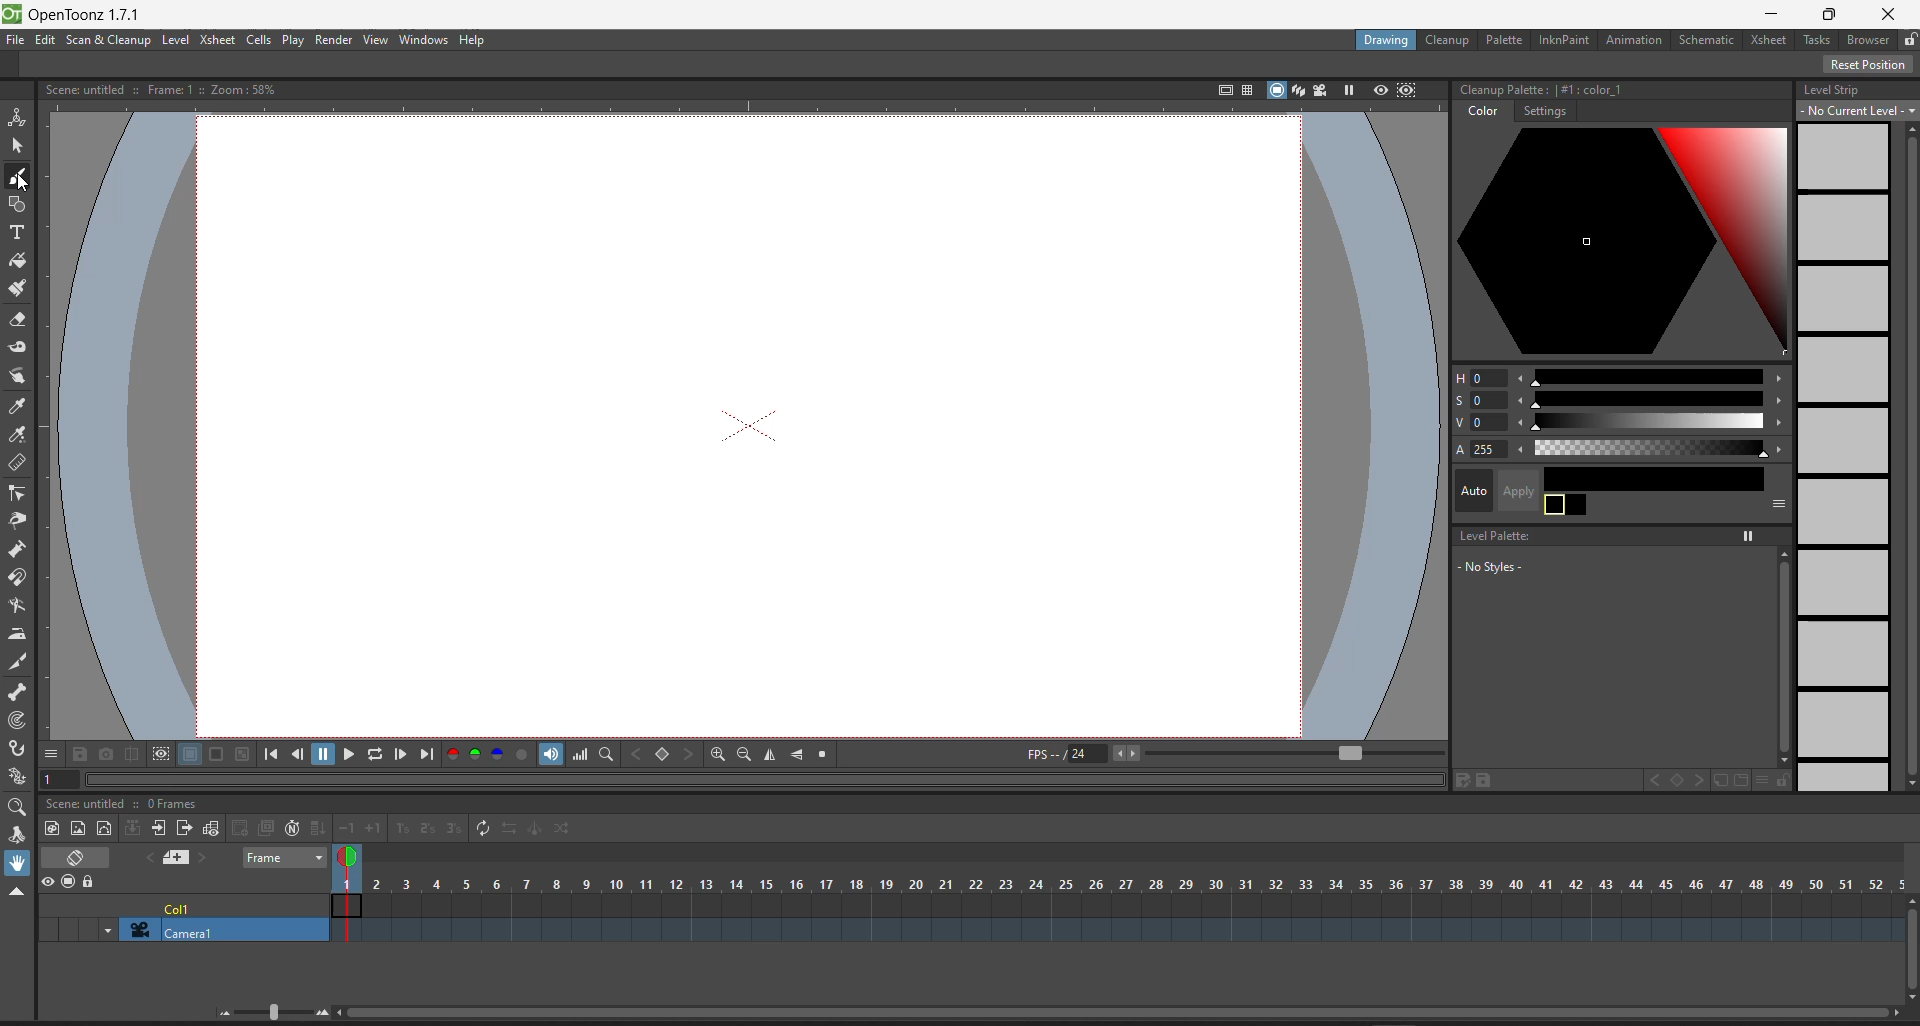  I want to click on vertical scroll bar, so click(1909, 455).